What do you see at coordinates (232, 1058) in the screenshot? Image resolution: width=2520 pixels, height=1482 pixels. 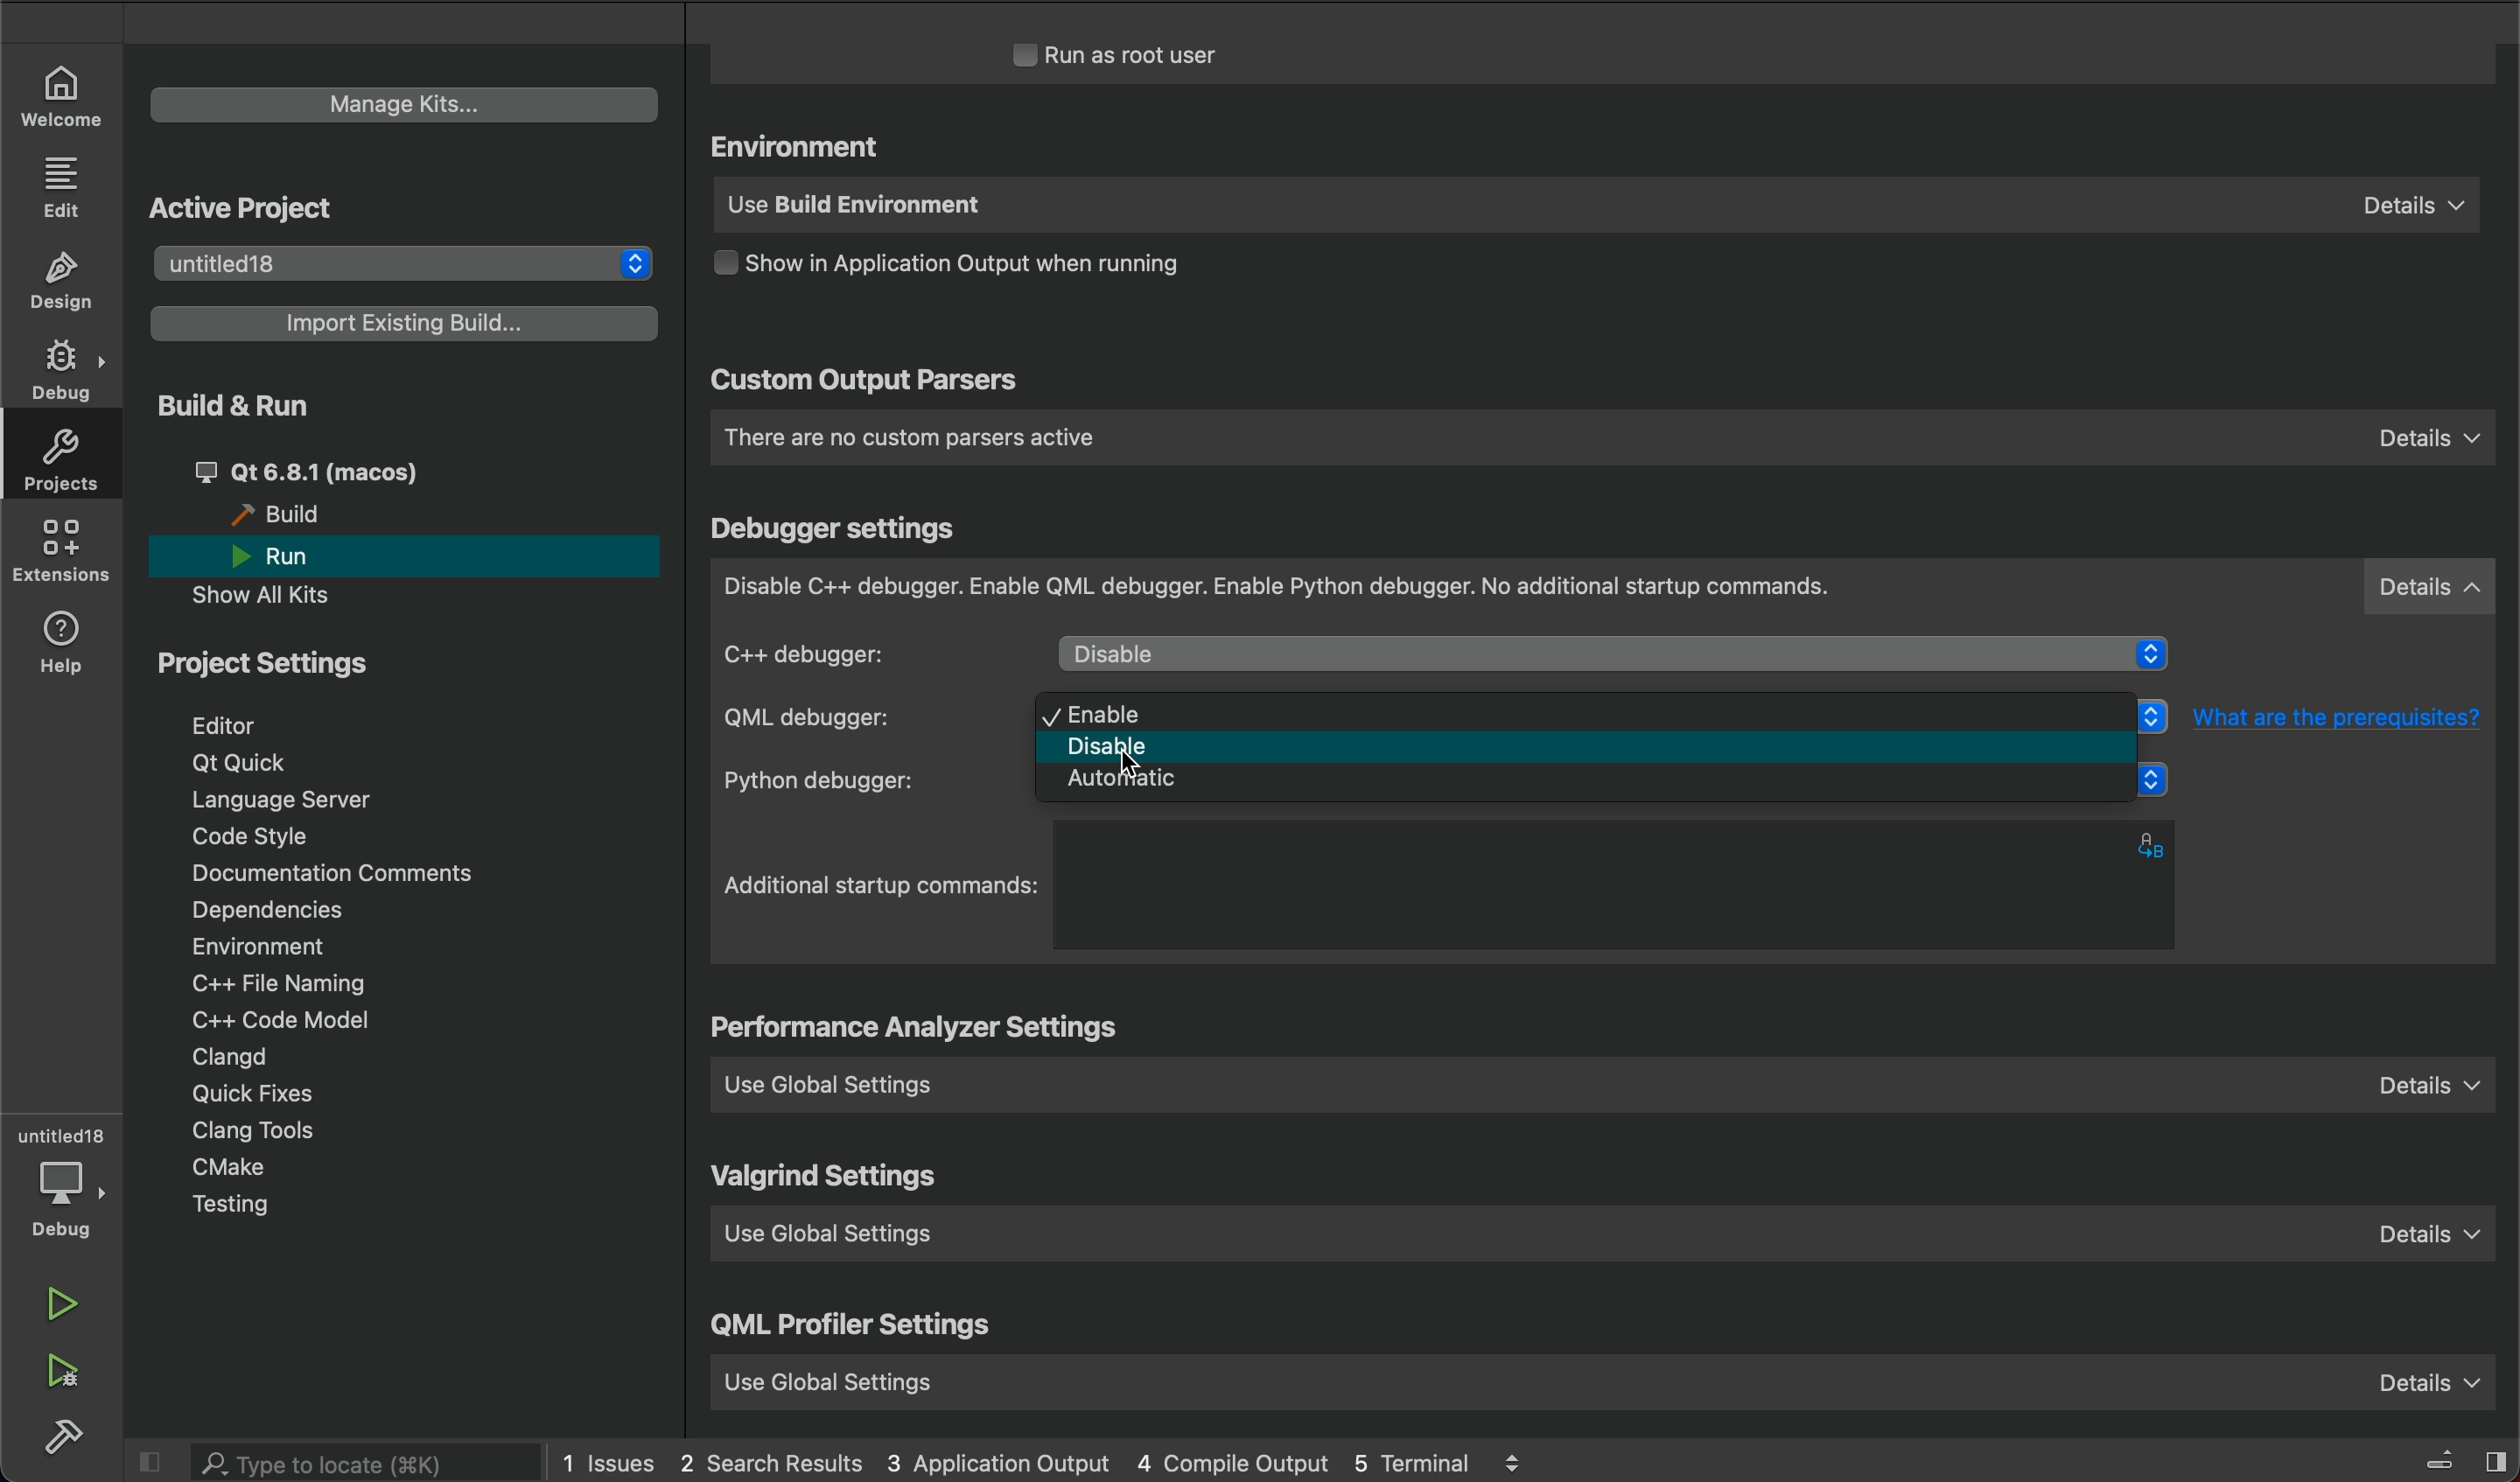 I see `clangd` at bounding box center [232, 1058].